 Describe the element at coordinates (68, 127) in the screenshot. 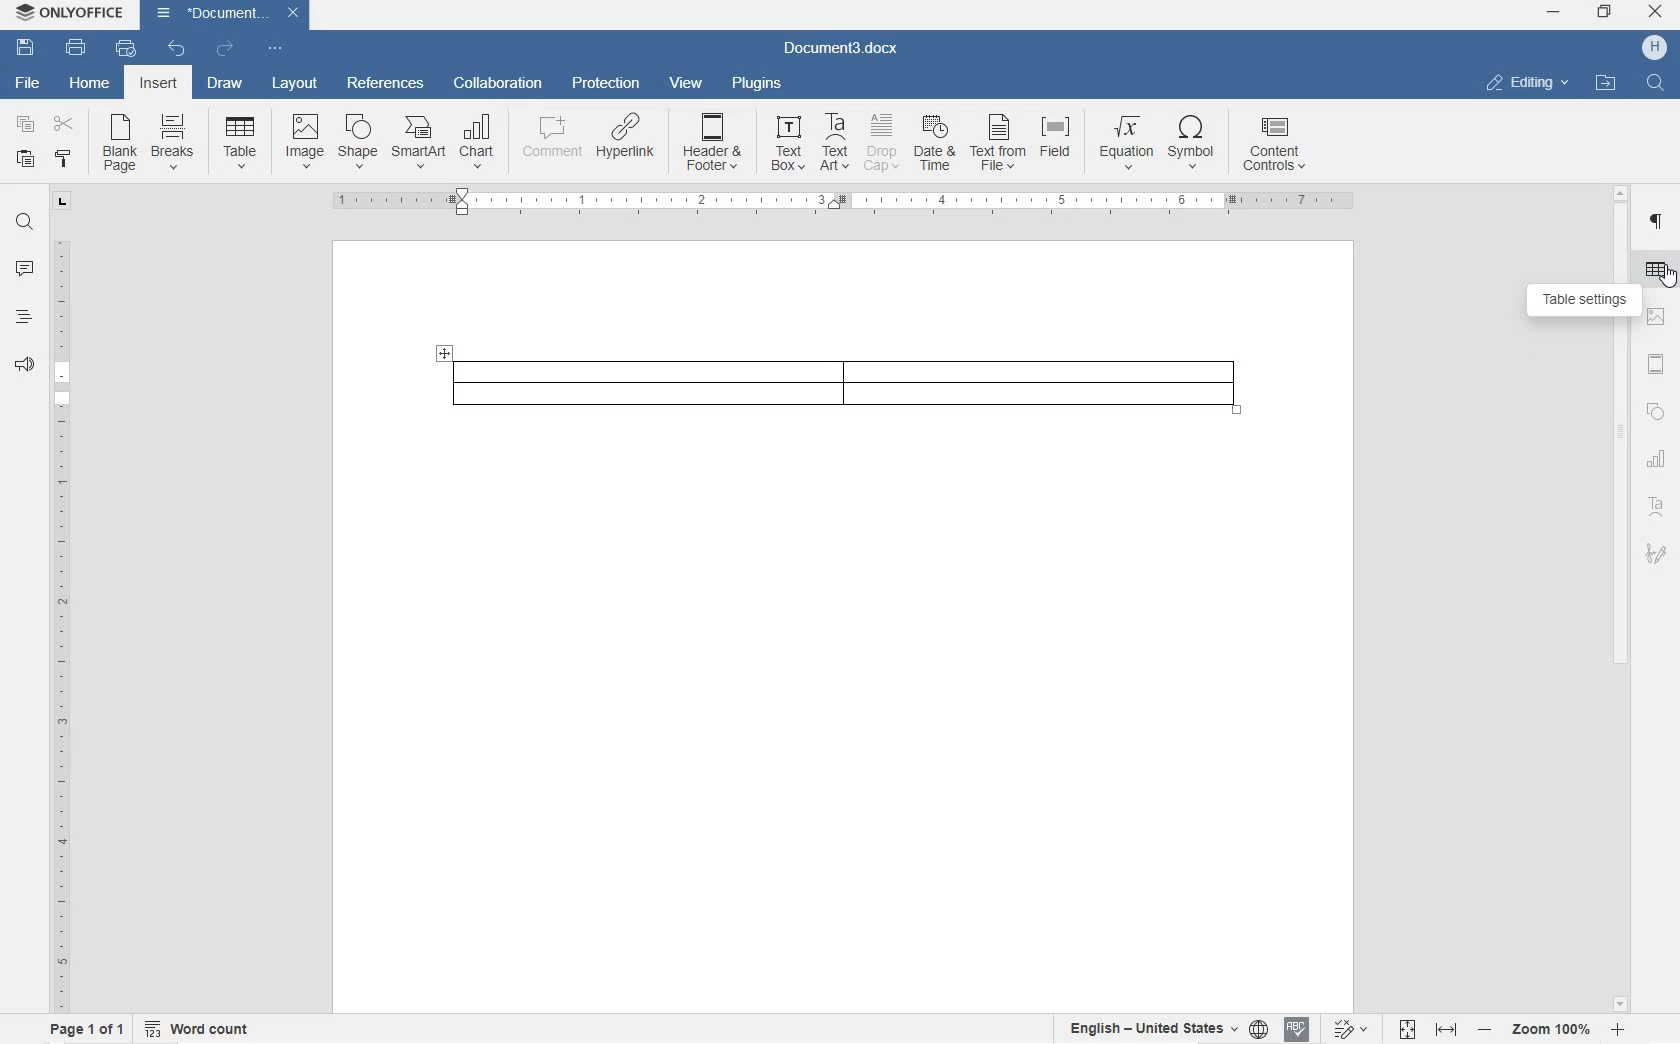

I see `CUT` at that location.